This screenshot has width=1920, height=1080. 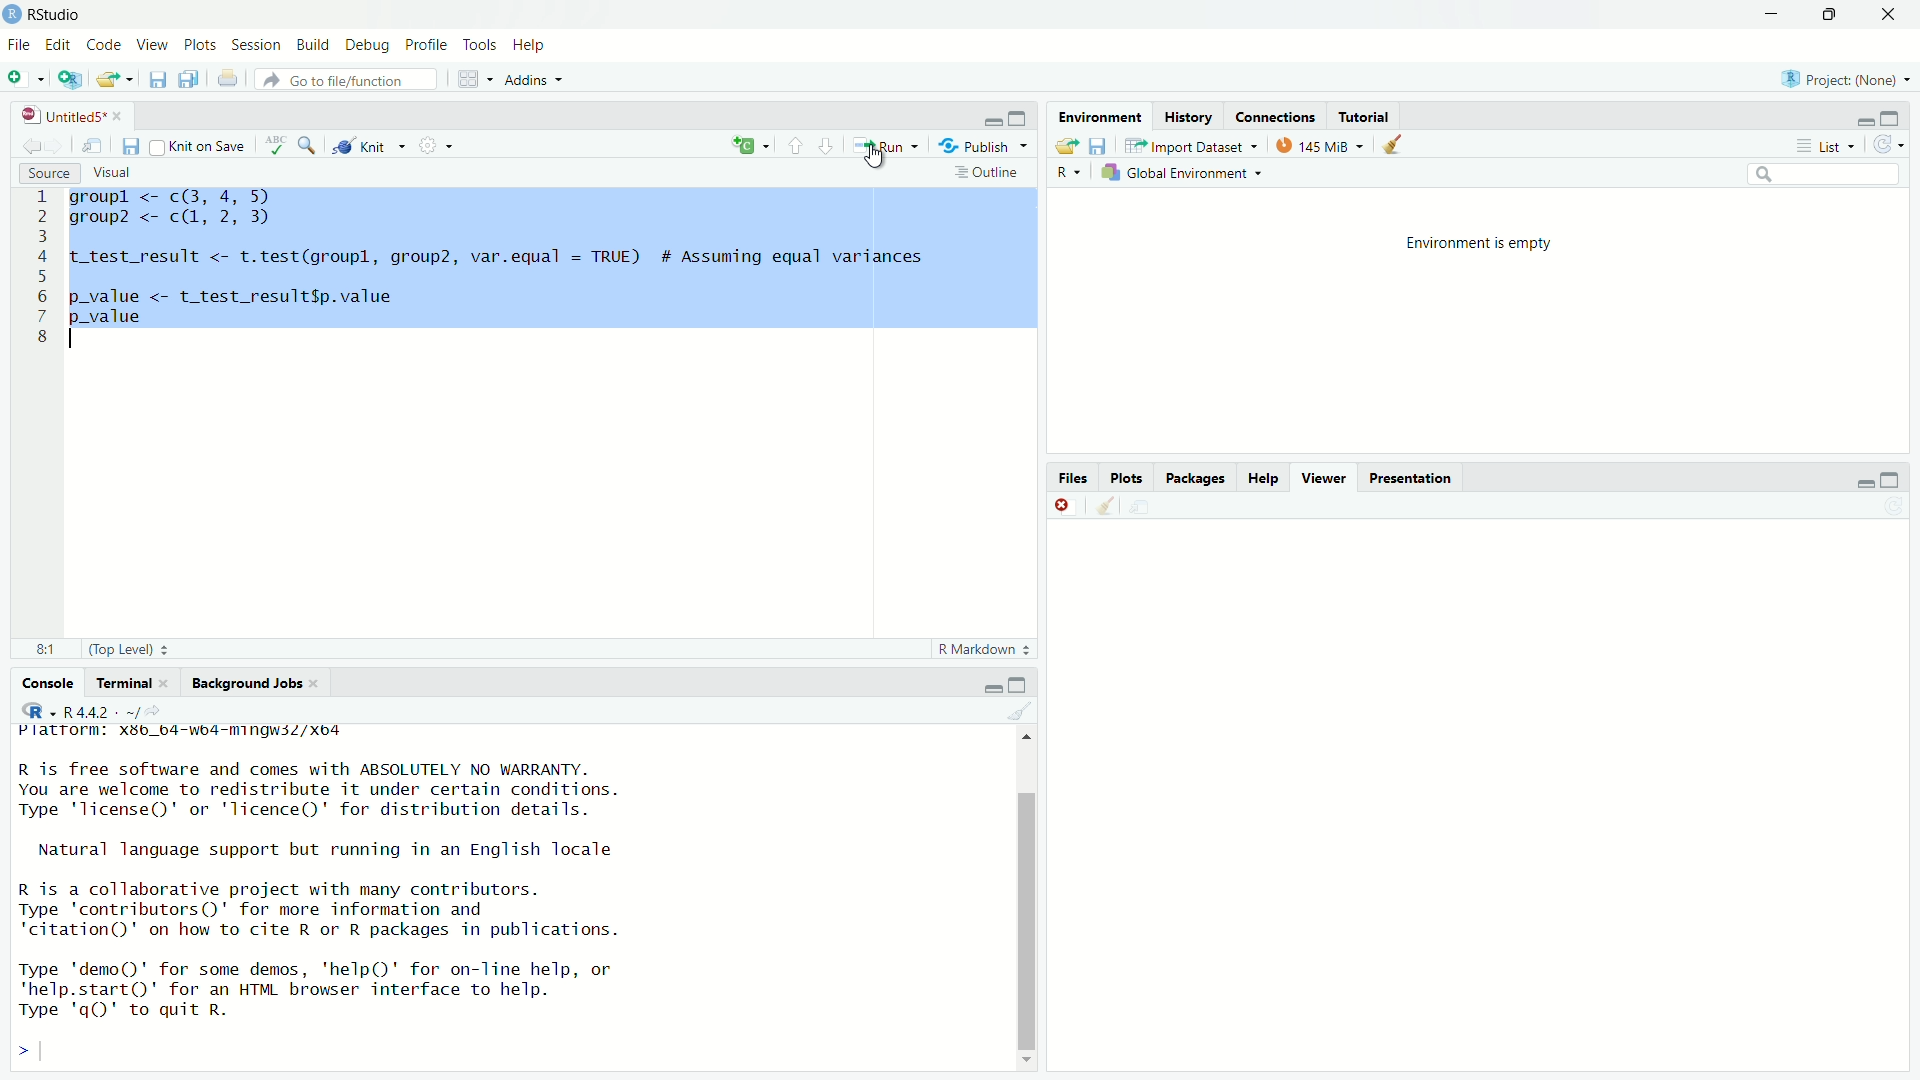 I want to click on Viewer, so click(x=1322, y=478).